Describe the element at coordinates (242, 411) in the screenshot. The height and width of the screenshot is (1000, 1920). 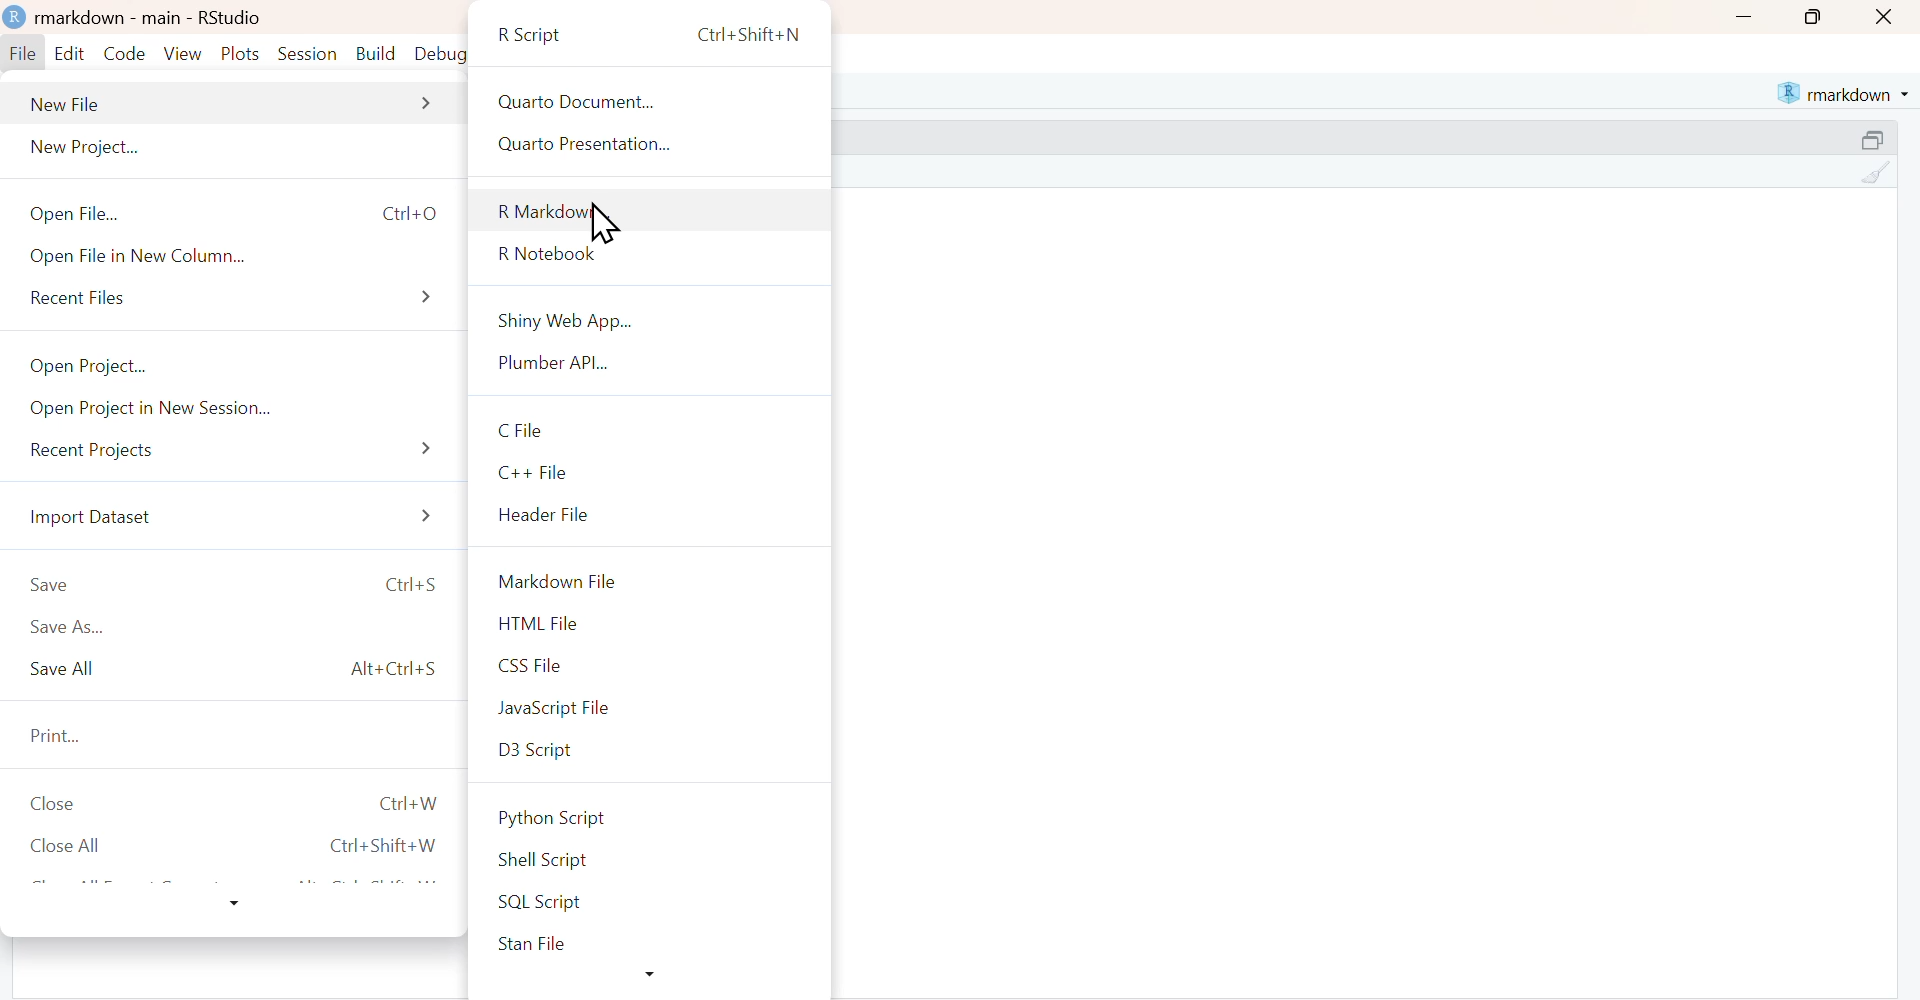
I see `open project in new session` at that location.